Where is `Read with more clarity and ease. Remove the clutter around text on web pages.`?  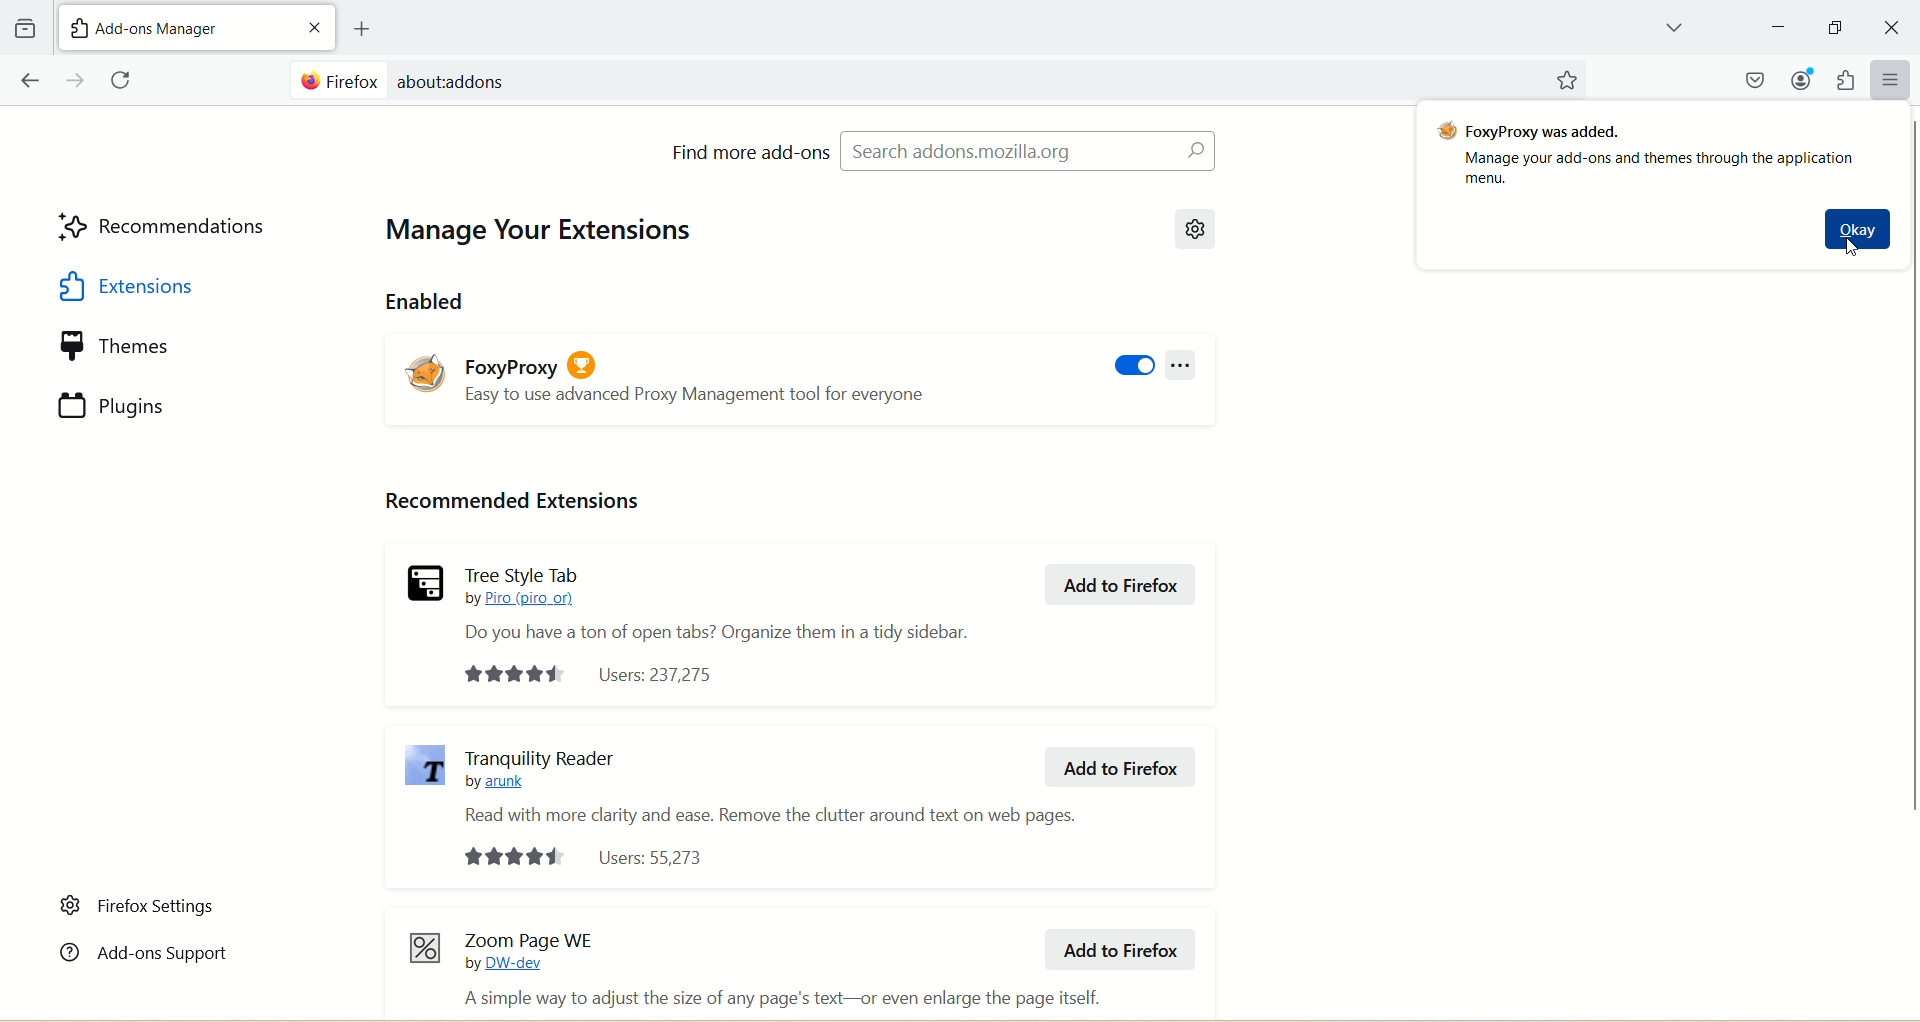 Read with more clarity and ease. Remove the clutter around text on web pages. is located at coordinates (771, 814).